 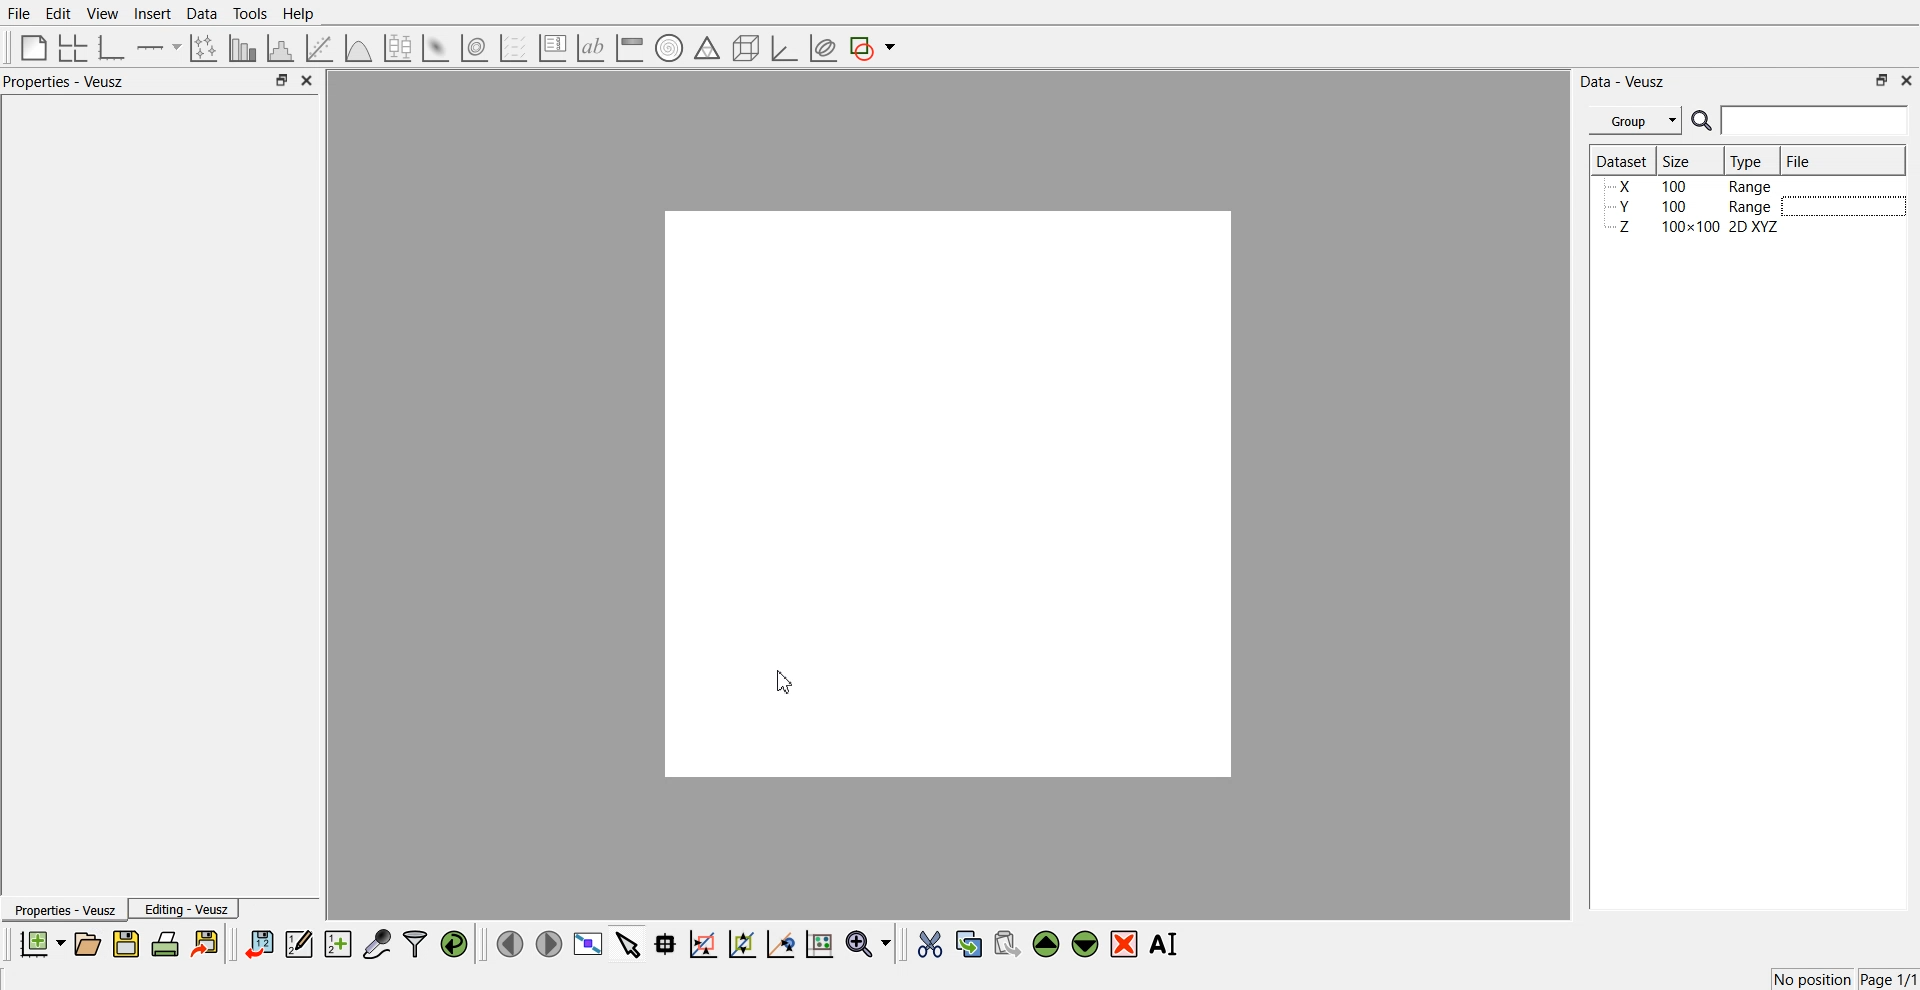 What do you see at coordinates (435, 48) in the screenshot?
I see `3D Surface` at bounding box center [435, 48].